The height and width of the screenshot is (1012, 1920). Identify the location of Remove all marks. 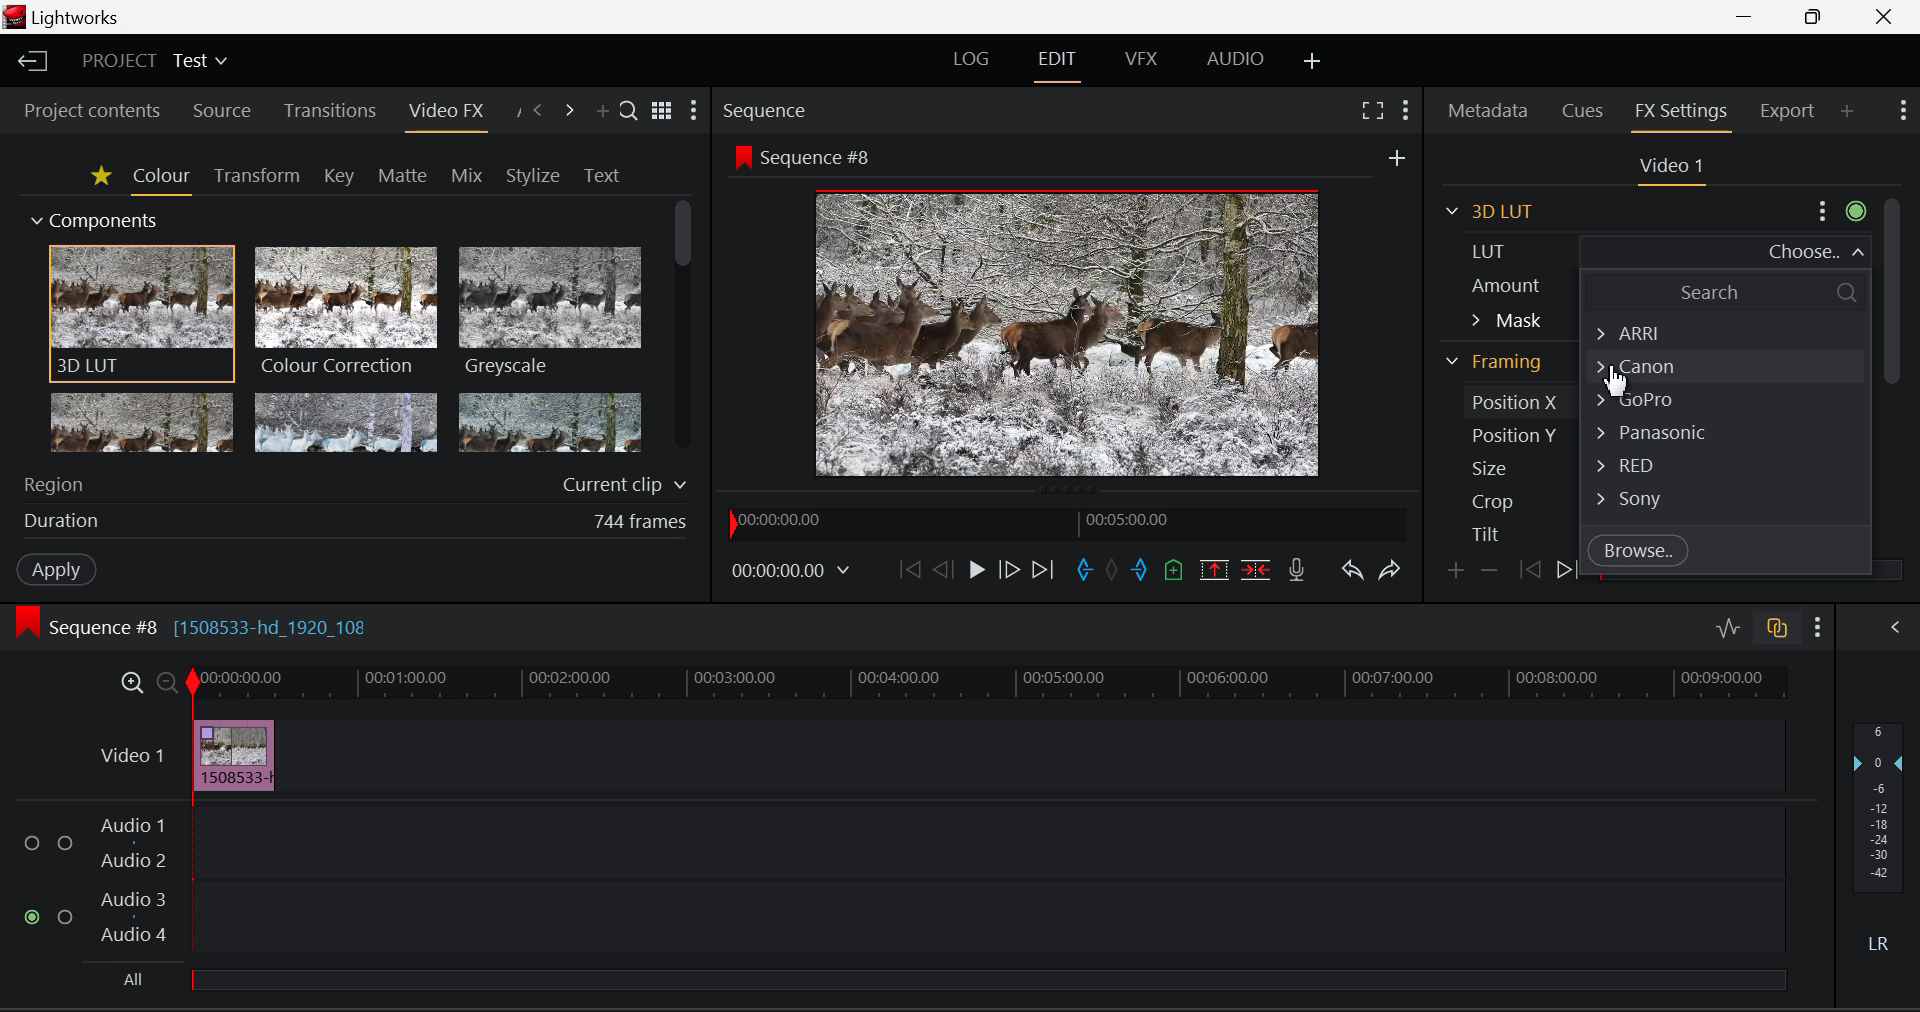
(1114, 573).